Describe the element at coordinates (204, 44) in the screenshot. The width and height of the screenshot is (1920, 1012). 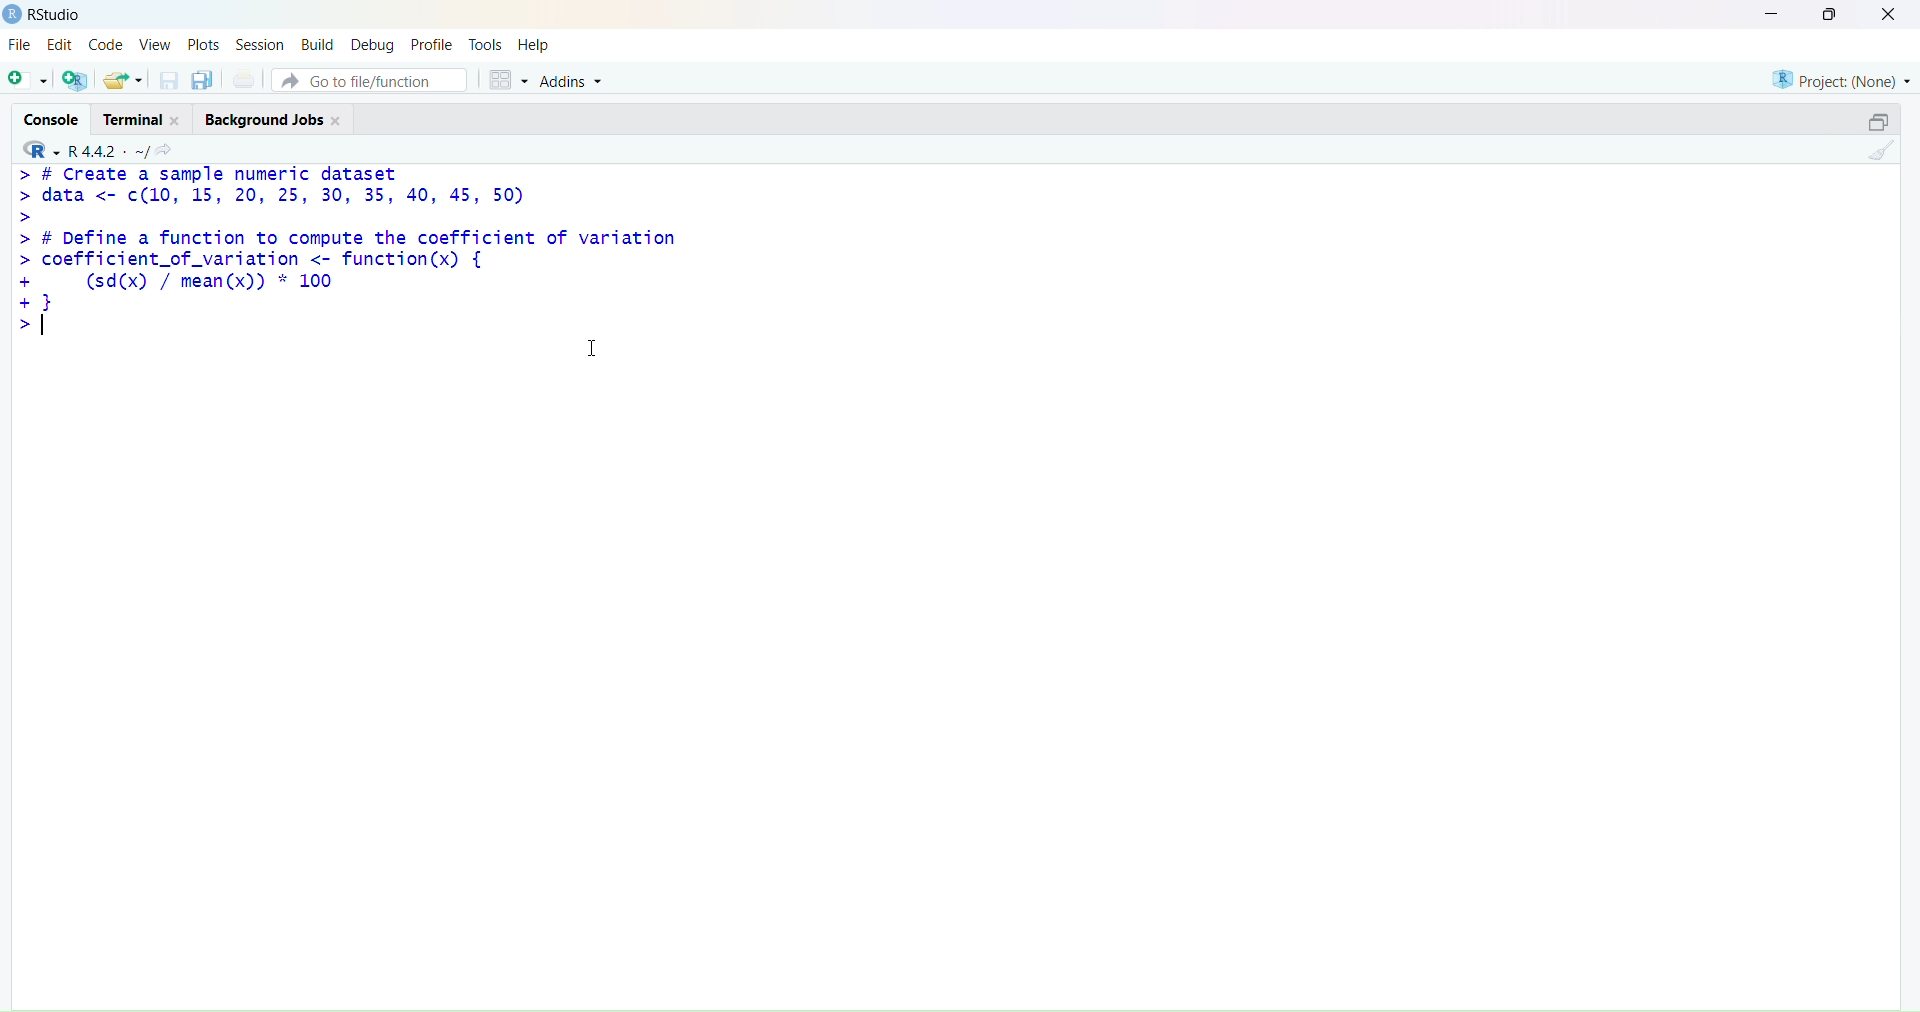
I see `plots` at that location.